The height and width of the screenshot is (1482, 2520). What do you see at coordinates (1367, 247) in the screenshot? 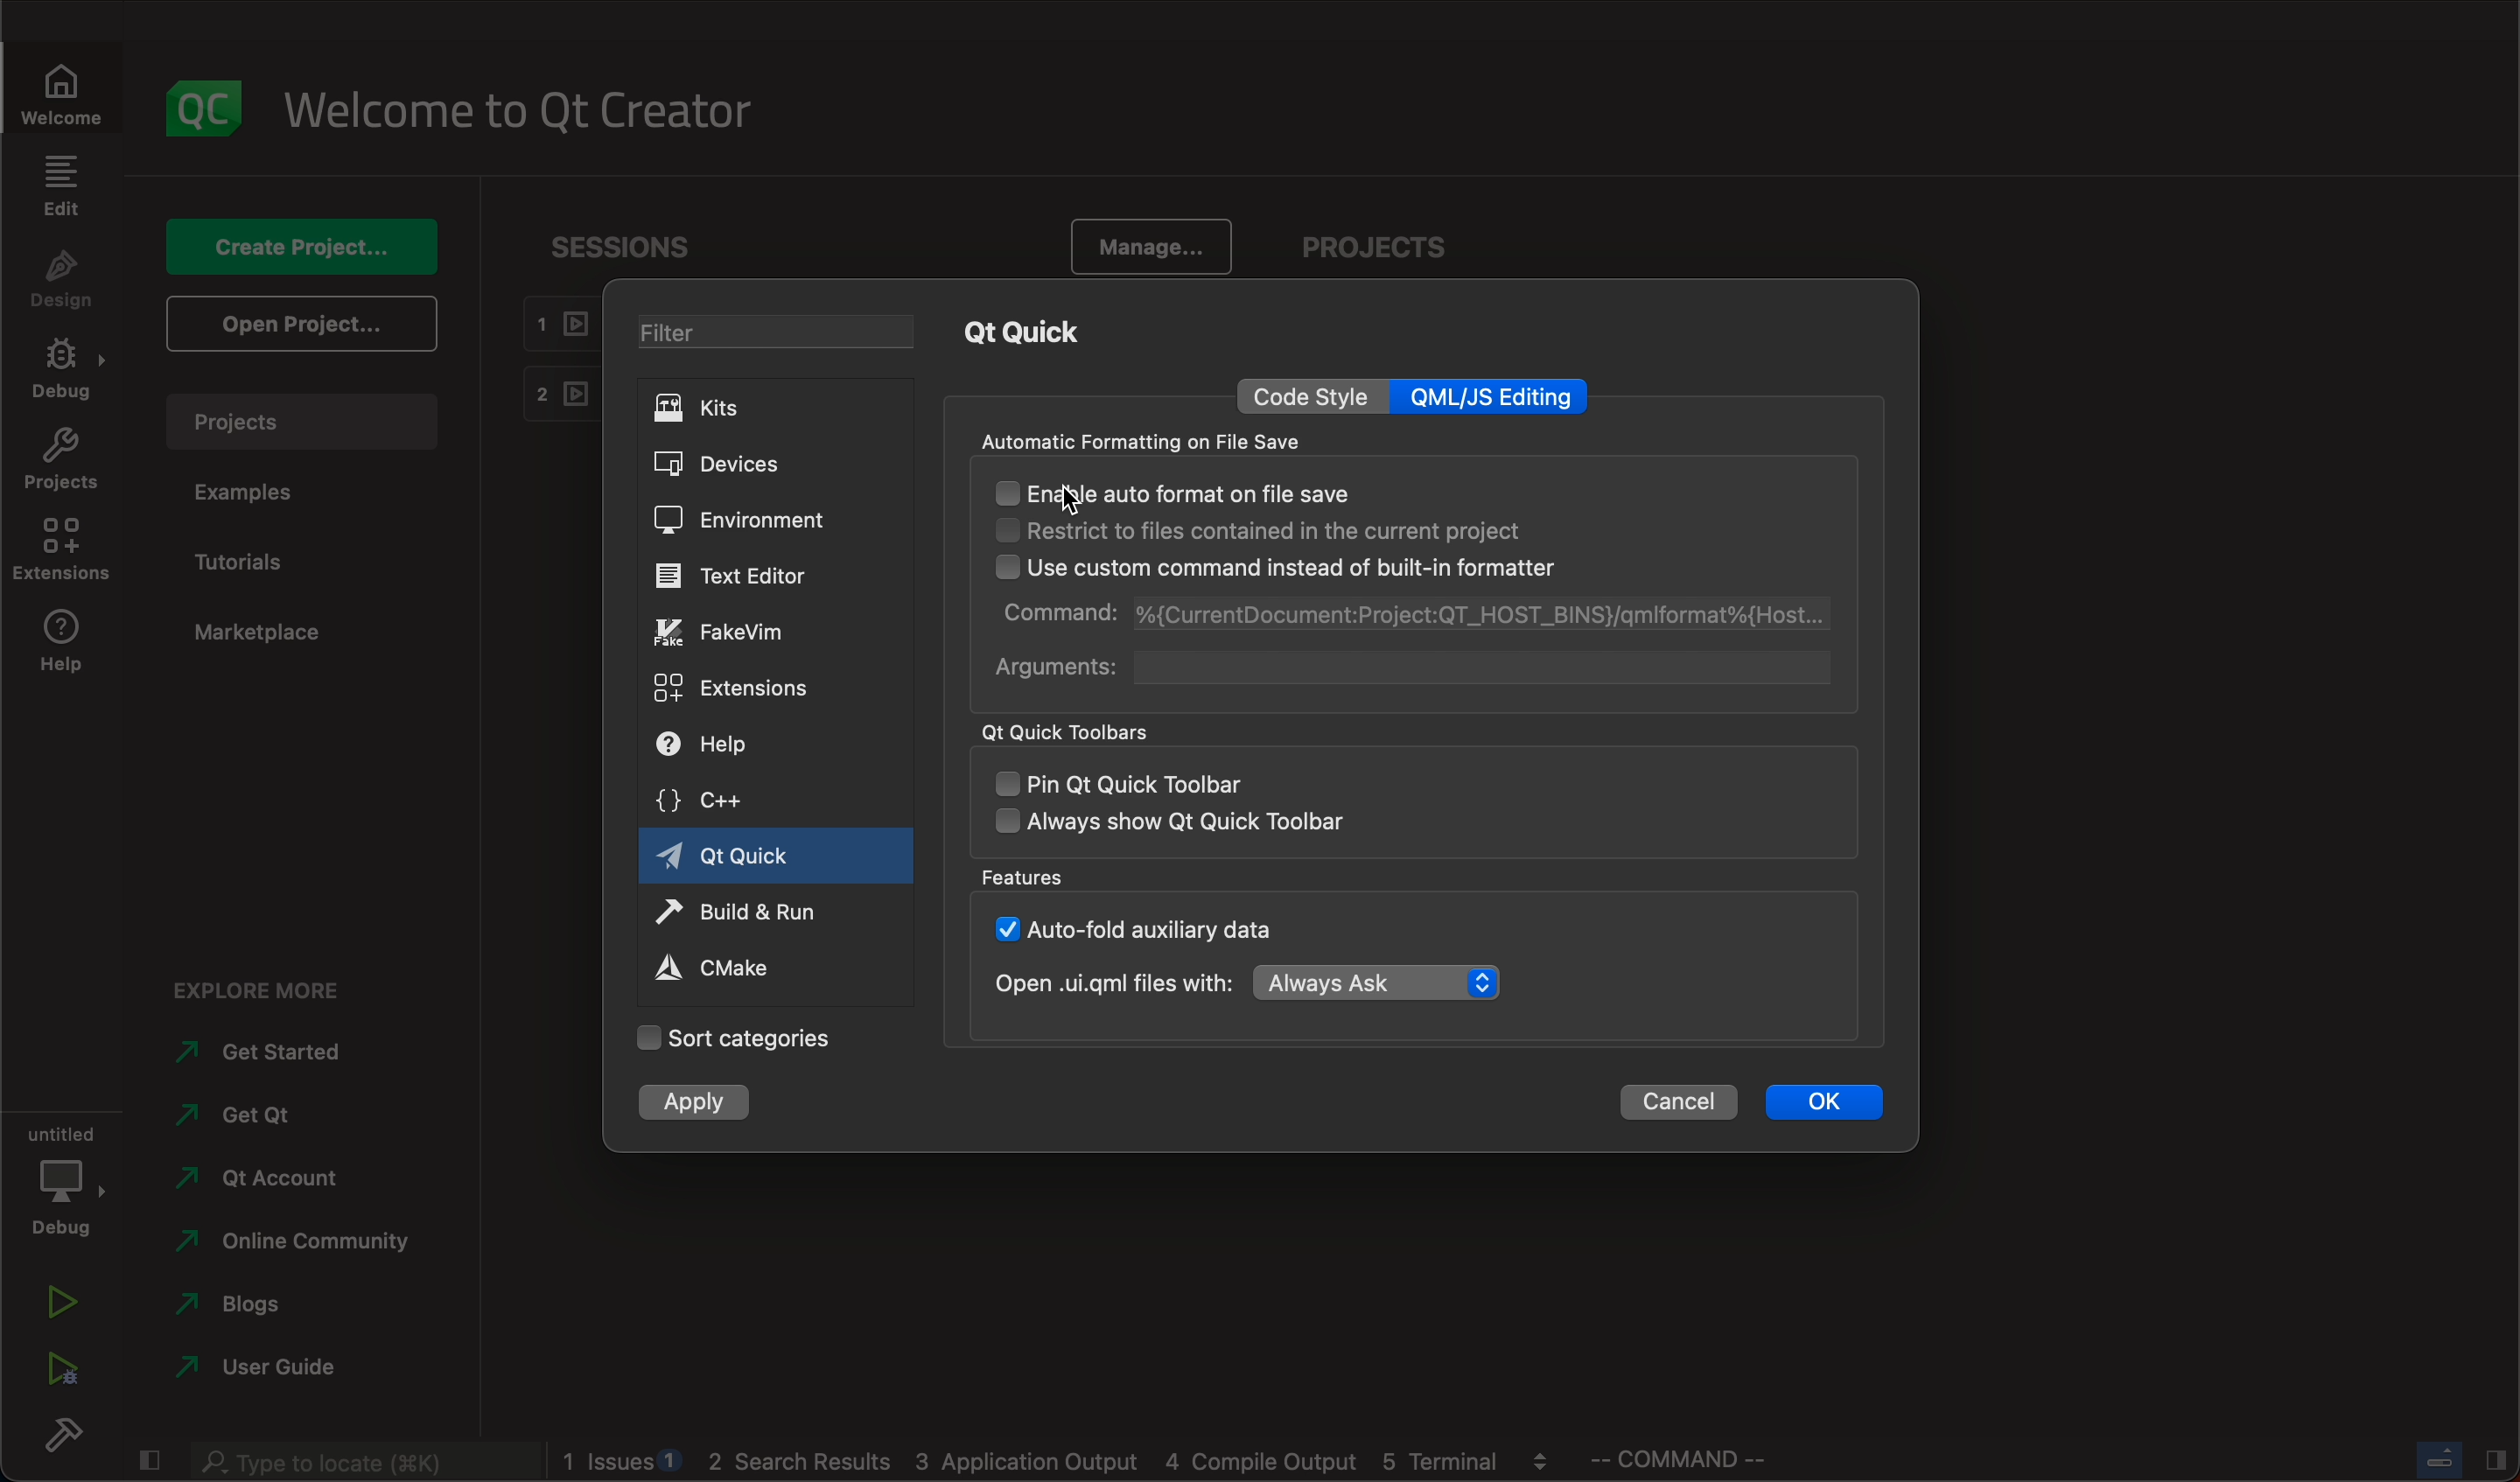
I see `projects` at bounding box center [1367, 247].